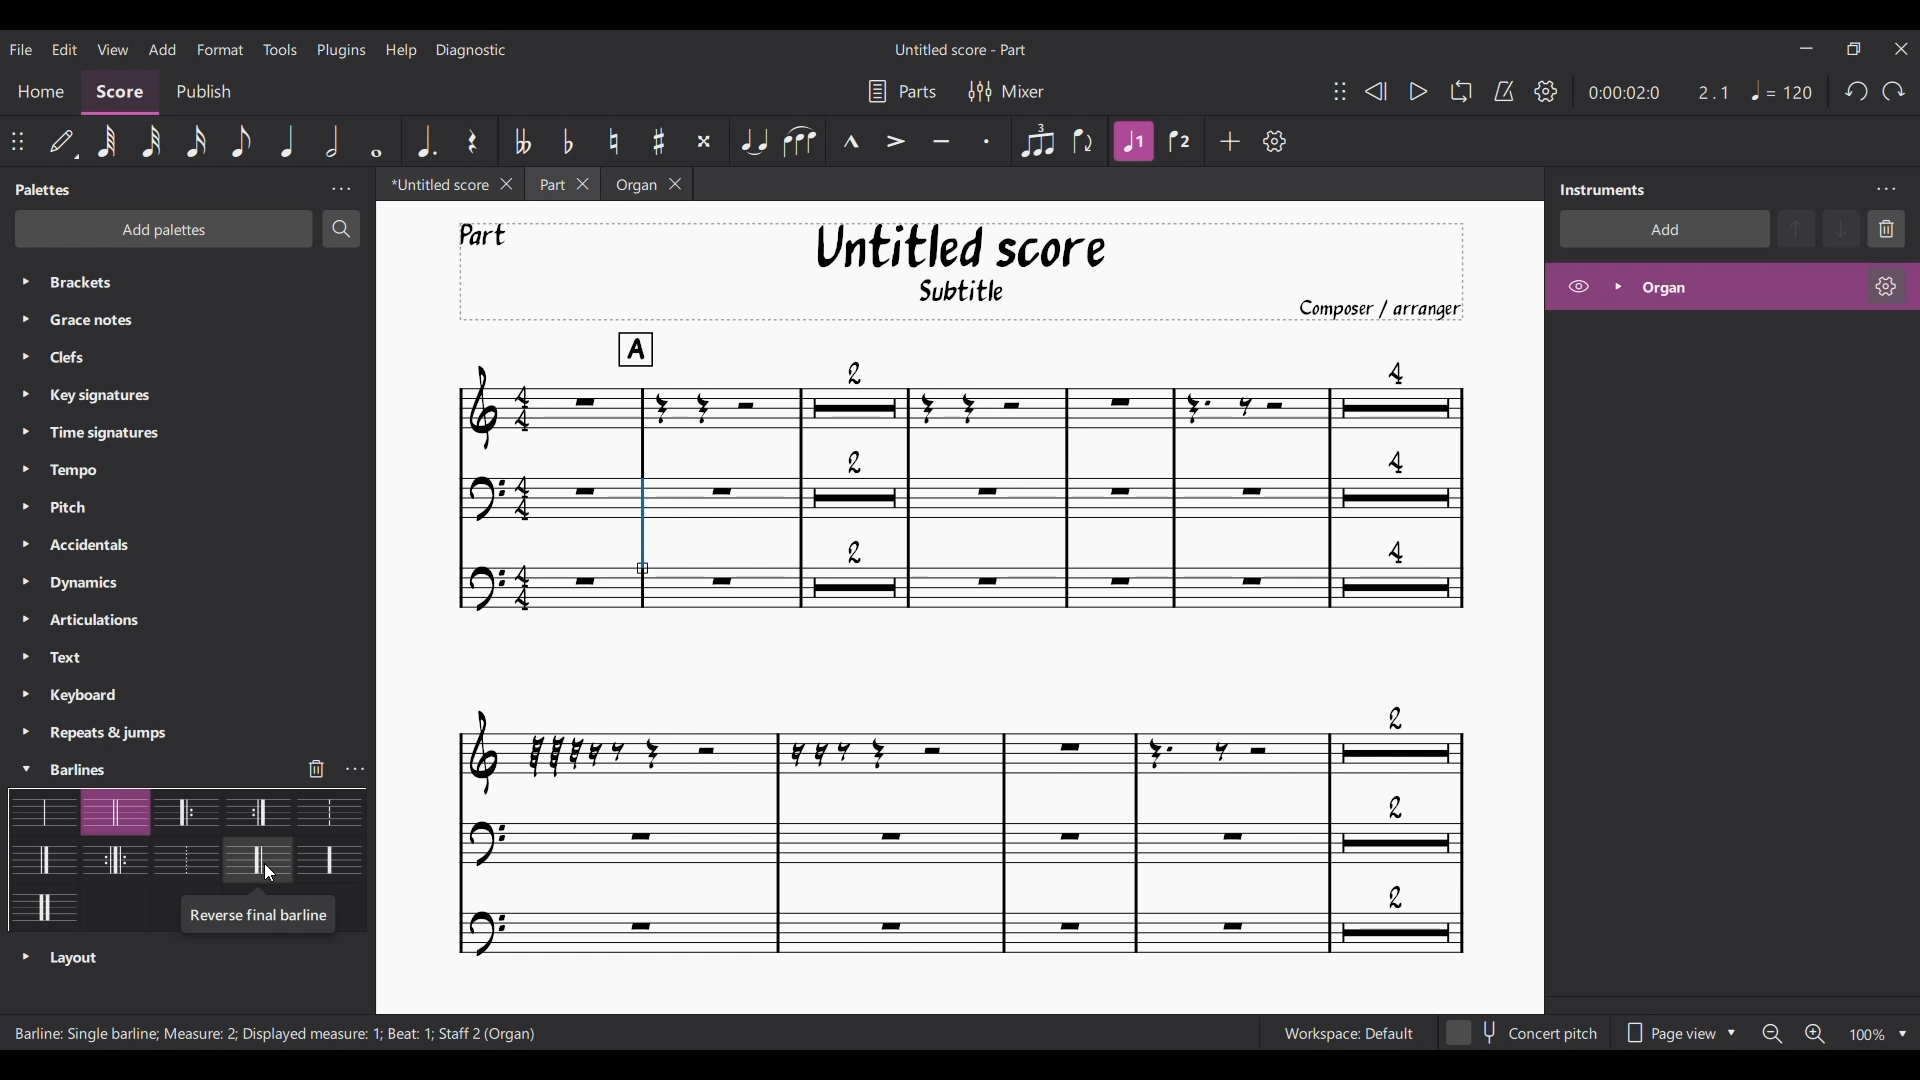 The image size is (1920, 1080). Describe the element at coordinates (1902, 49) in the screenshot. I see `Close interface` at that location.